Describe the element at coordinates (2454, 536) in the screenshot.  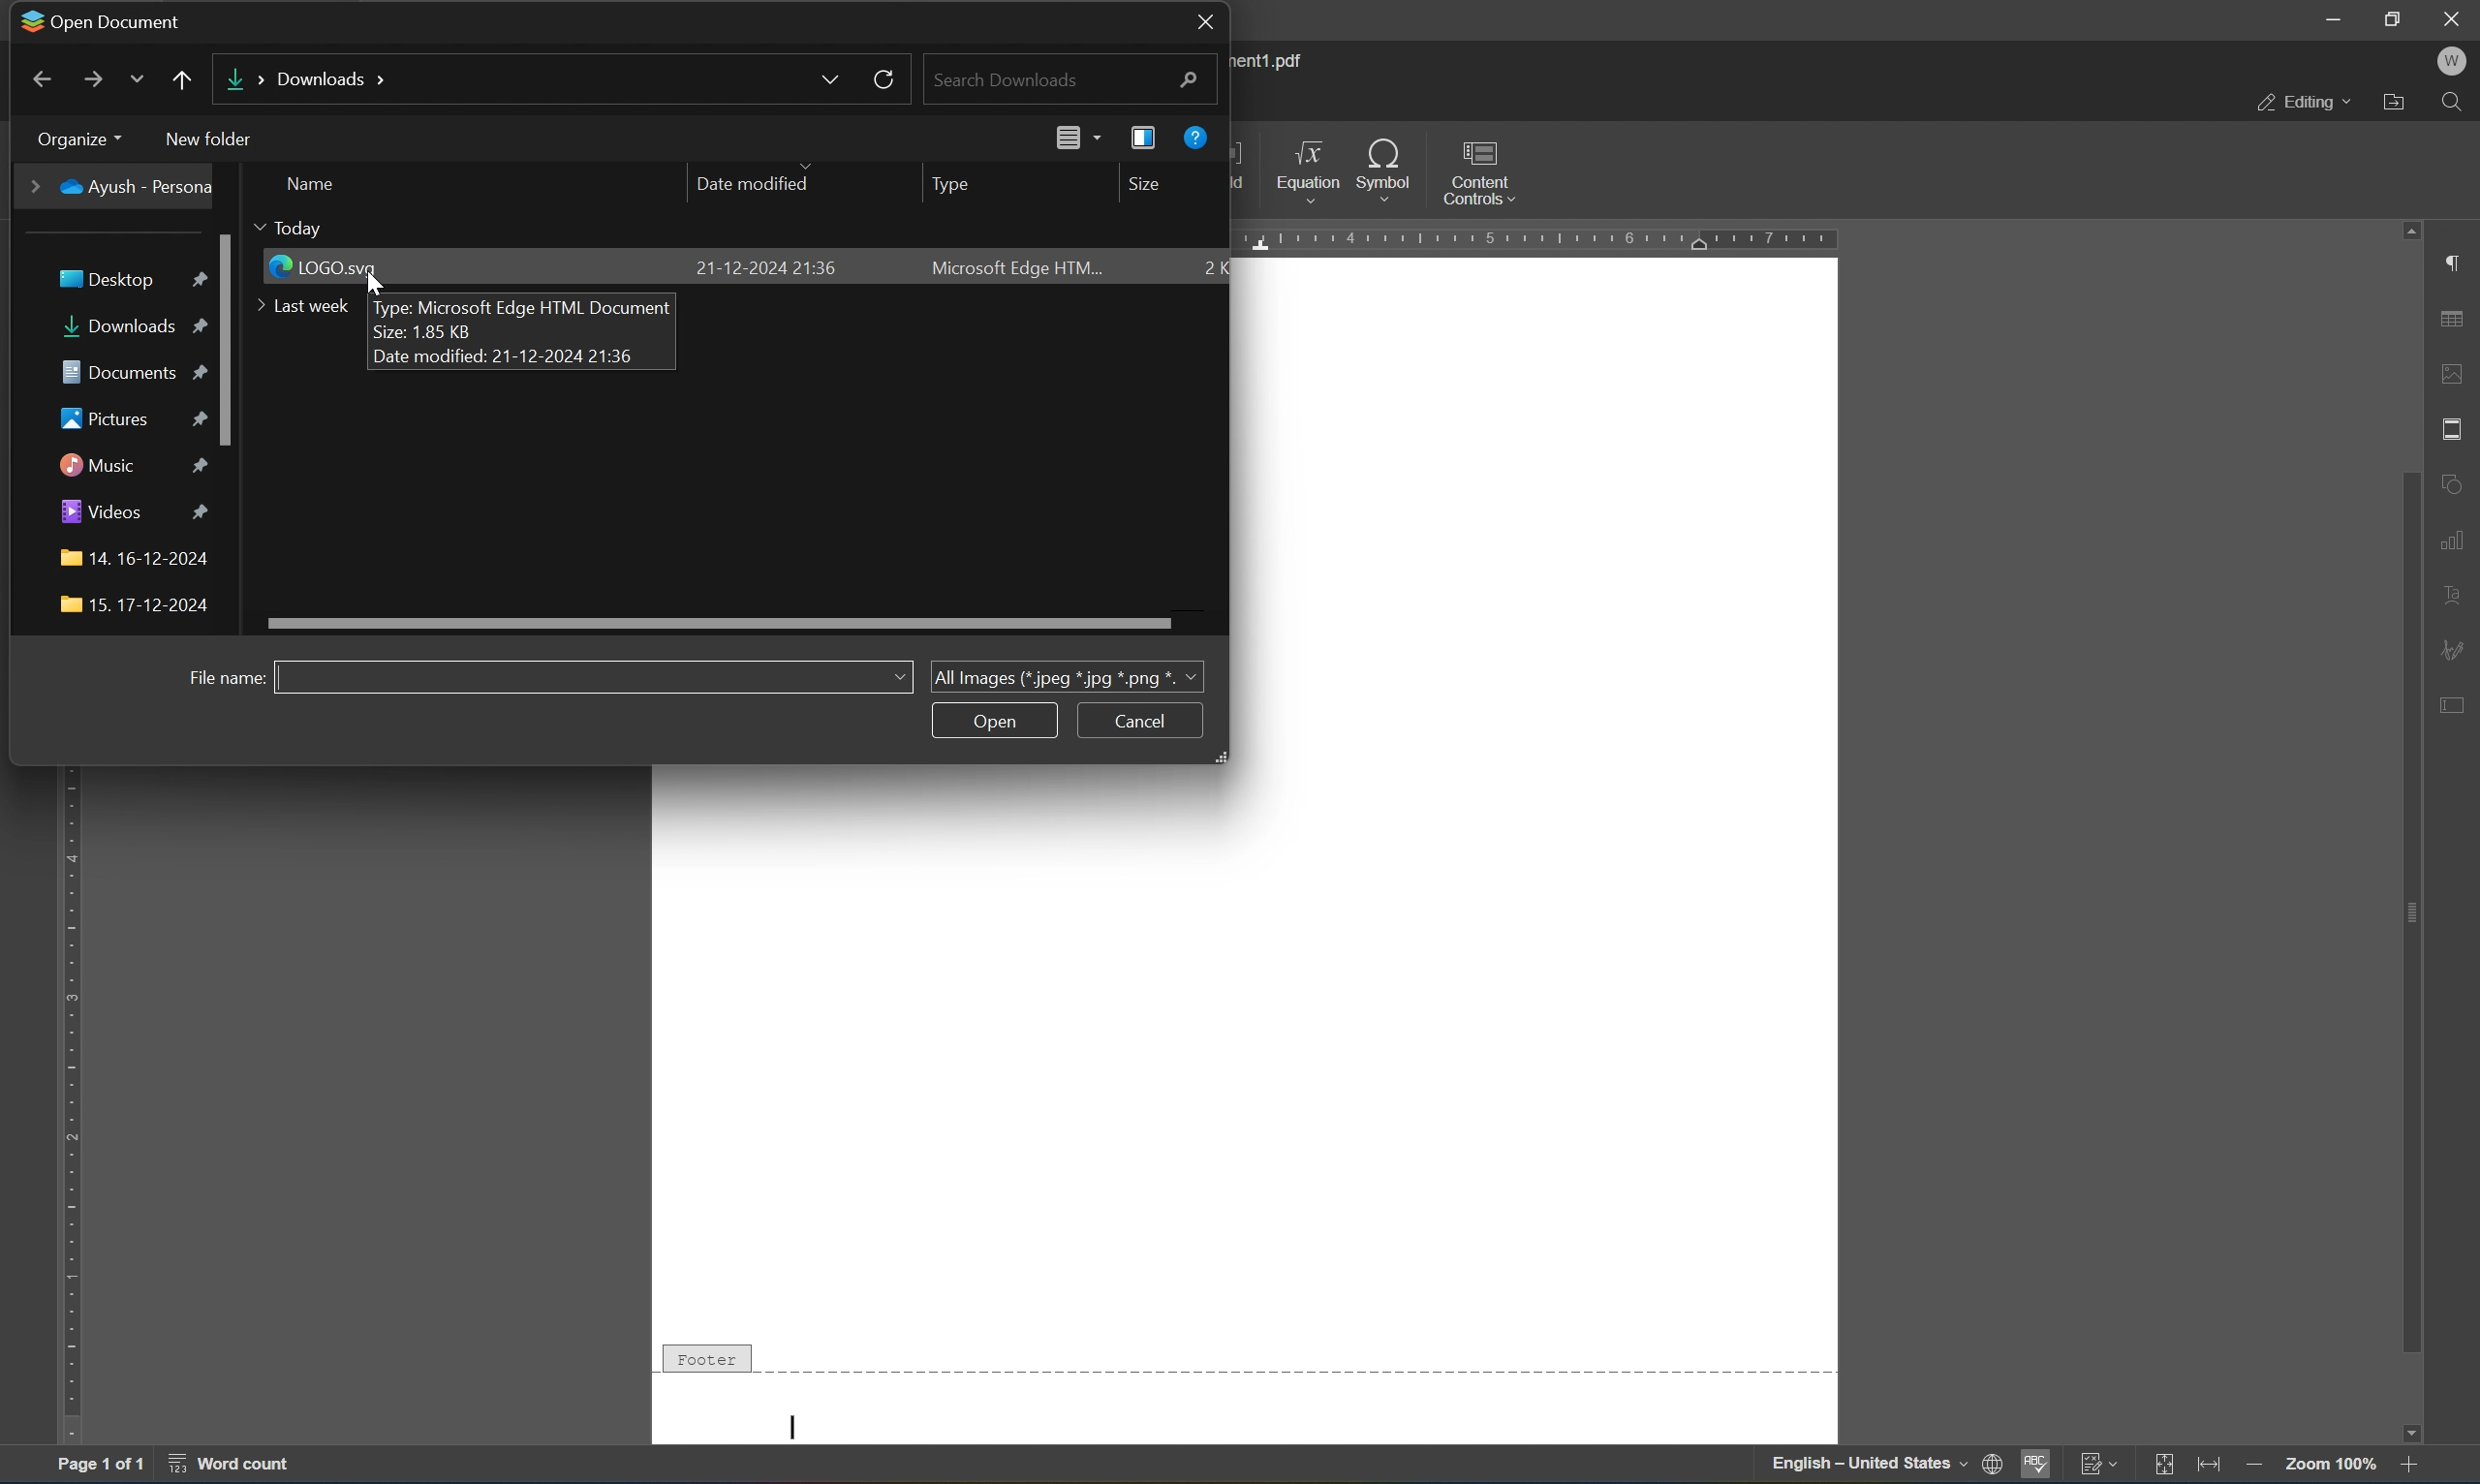
I see `chart settings` at that location.